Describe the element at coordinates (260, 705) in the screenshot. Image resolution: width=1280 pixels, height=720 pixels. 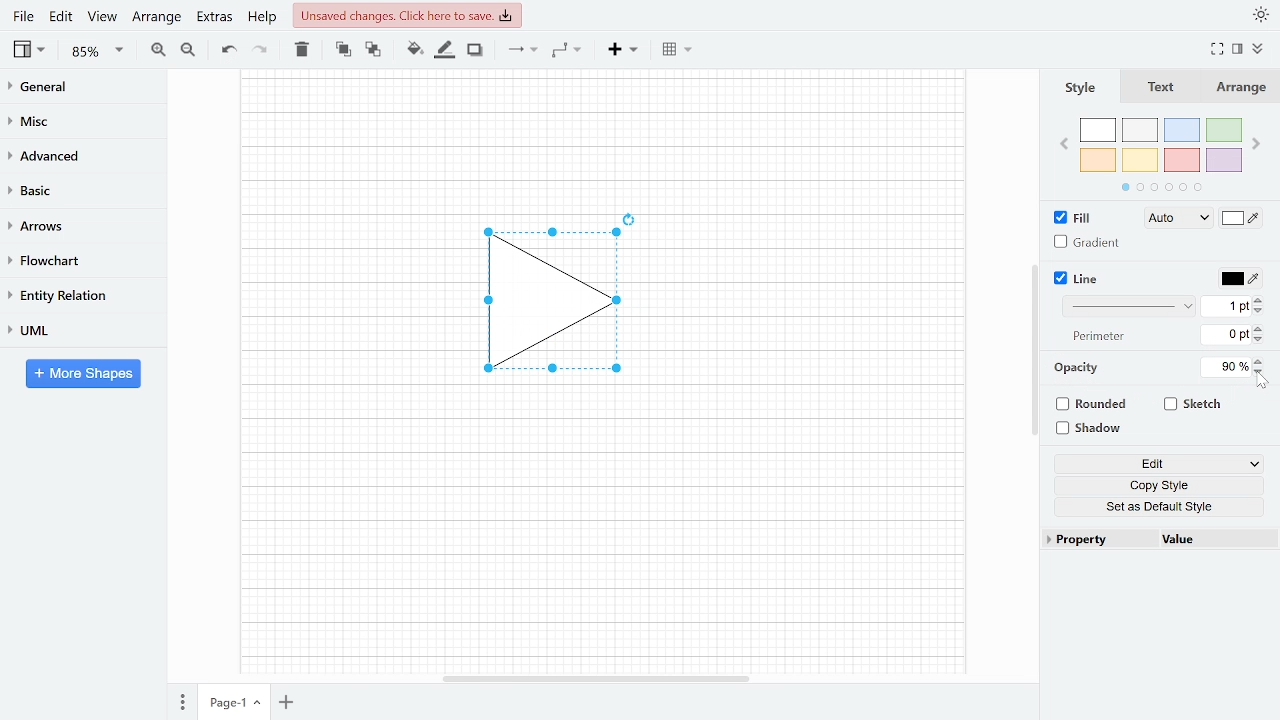
I see `Page options` at that location.